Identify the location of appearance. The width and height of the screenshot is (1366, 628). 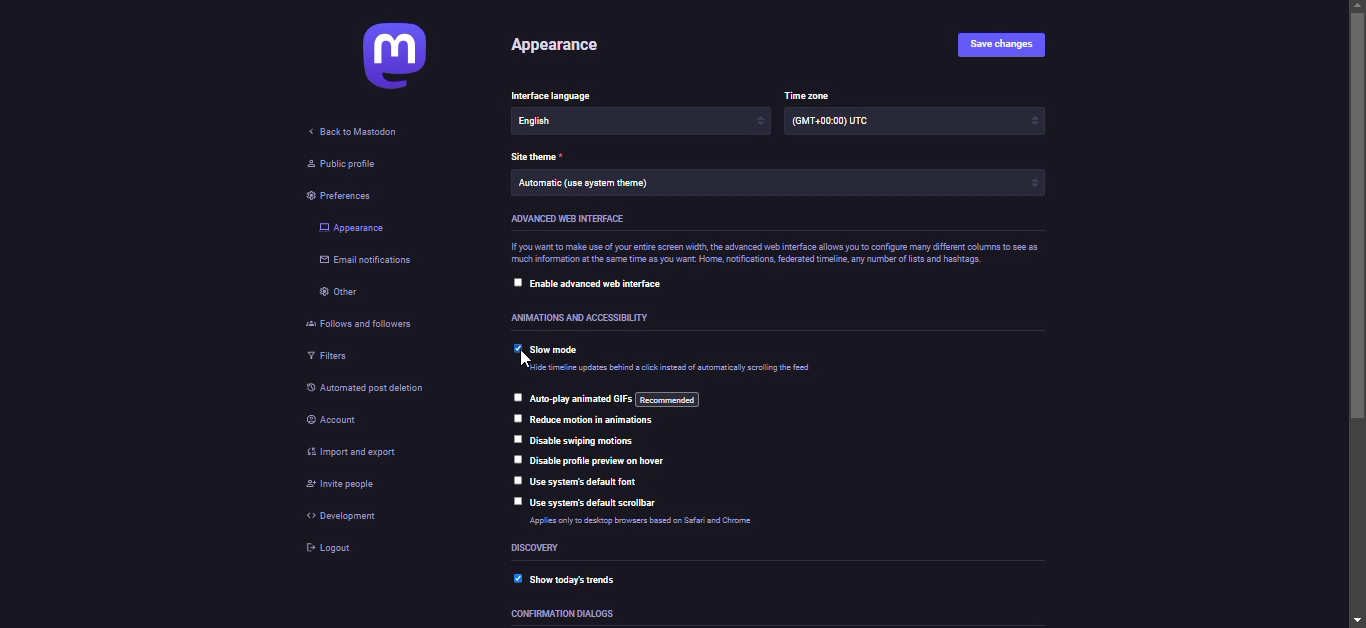
(350, 229).